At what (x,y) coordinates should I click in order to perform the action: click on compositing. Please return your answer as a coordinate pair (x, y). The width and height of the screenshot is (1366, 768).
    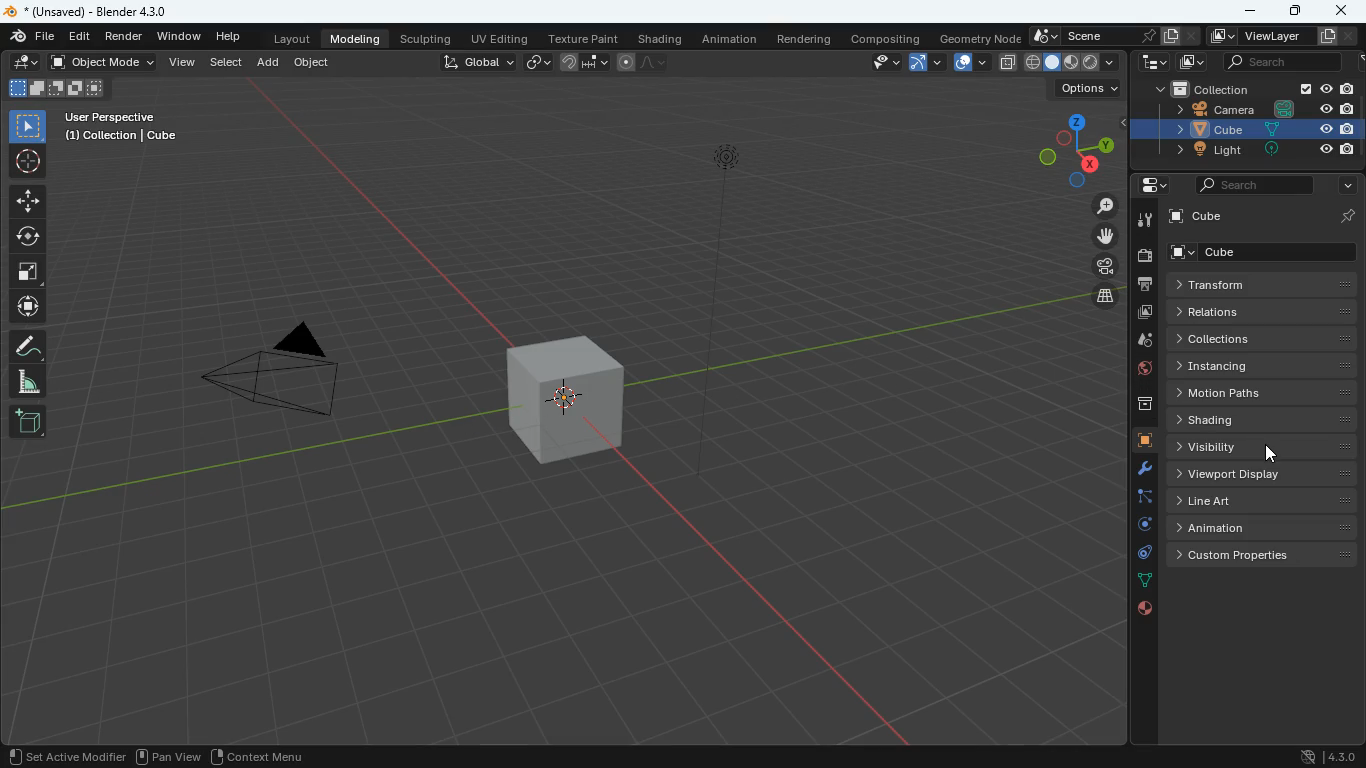
    Looking at the image, I should click on (884, 38).